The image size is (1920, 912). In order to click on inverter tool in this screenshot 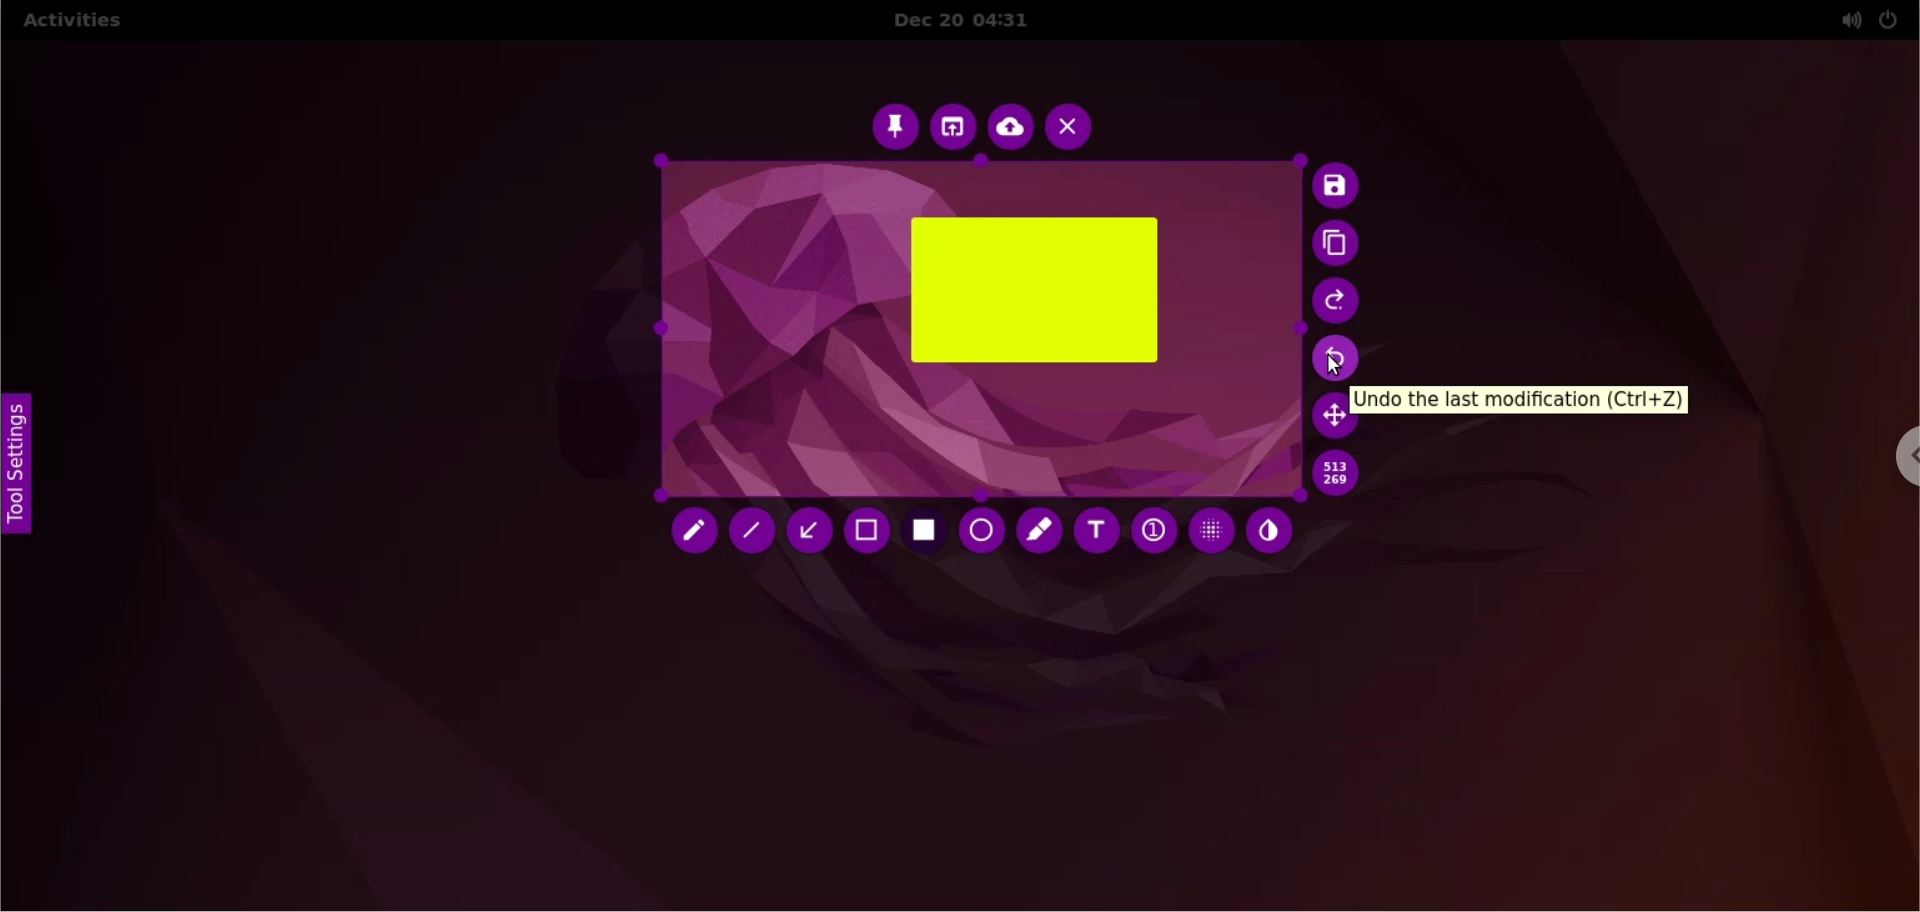, I will do `click(1270, 530)`.